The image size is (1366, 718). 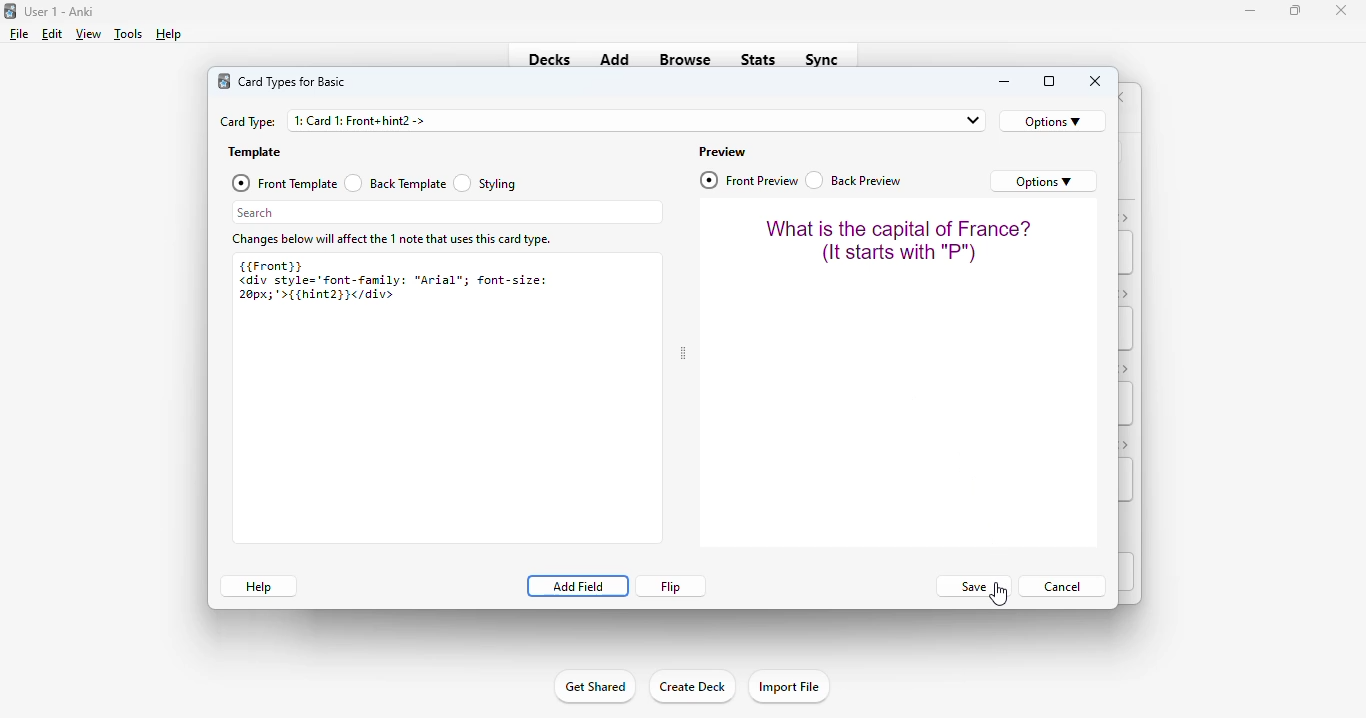 What do you see at coordinates (759, 59) in the screenshot?
I see `stats` at bounding box center [759, 59].